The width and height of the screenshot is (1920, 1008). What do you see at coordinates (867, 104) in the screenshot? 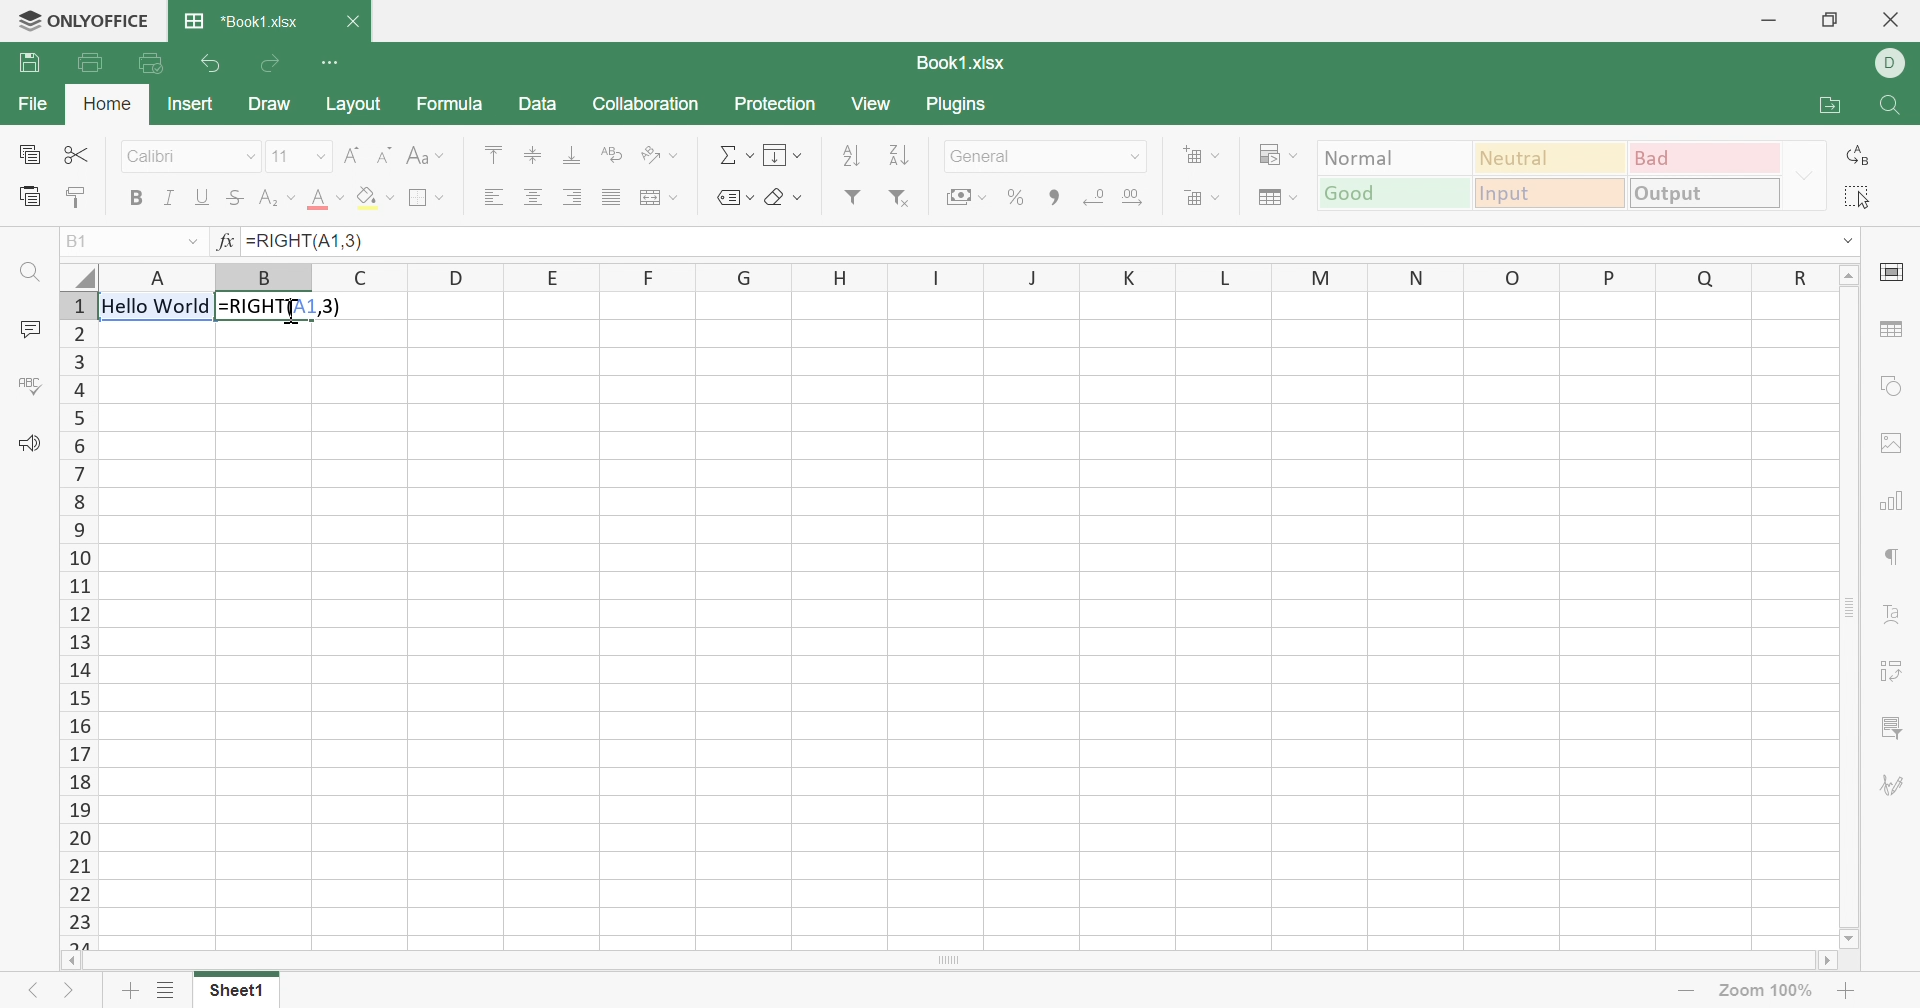
I see ` View` at bounding box center [867, 104].